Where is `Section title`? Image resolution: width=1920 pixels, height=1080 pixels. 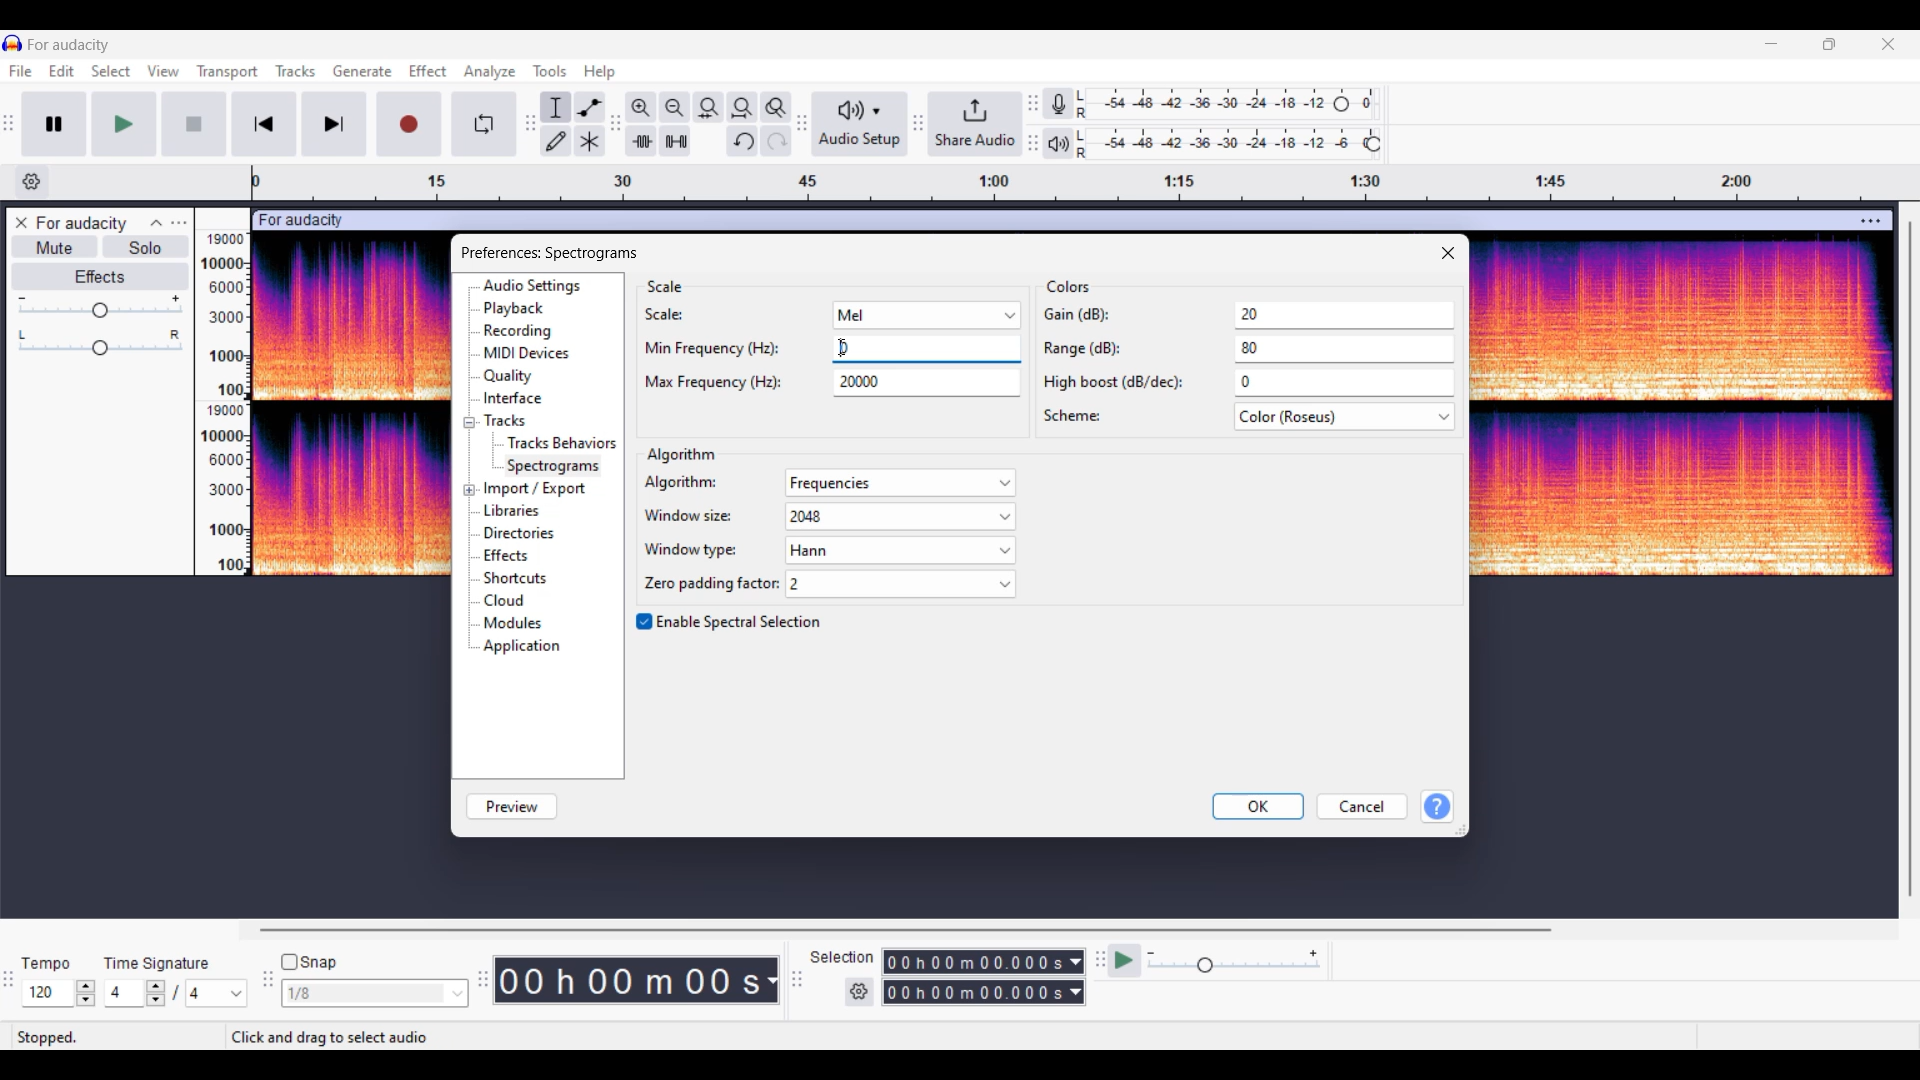 Section title is located at coordinates (680, 454).